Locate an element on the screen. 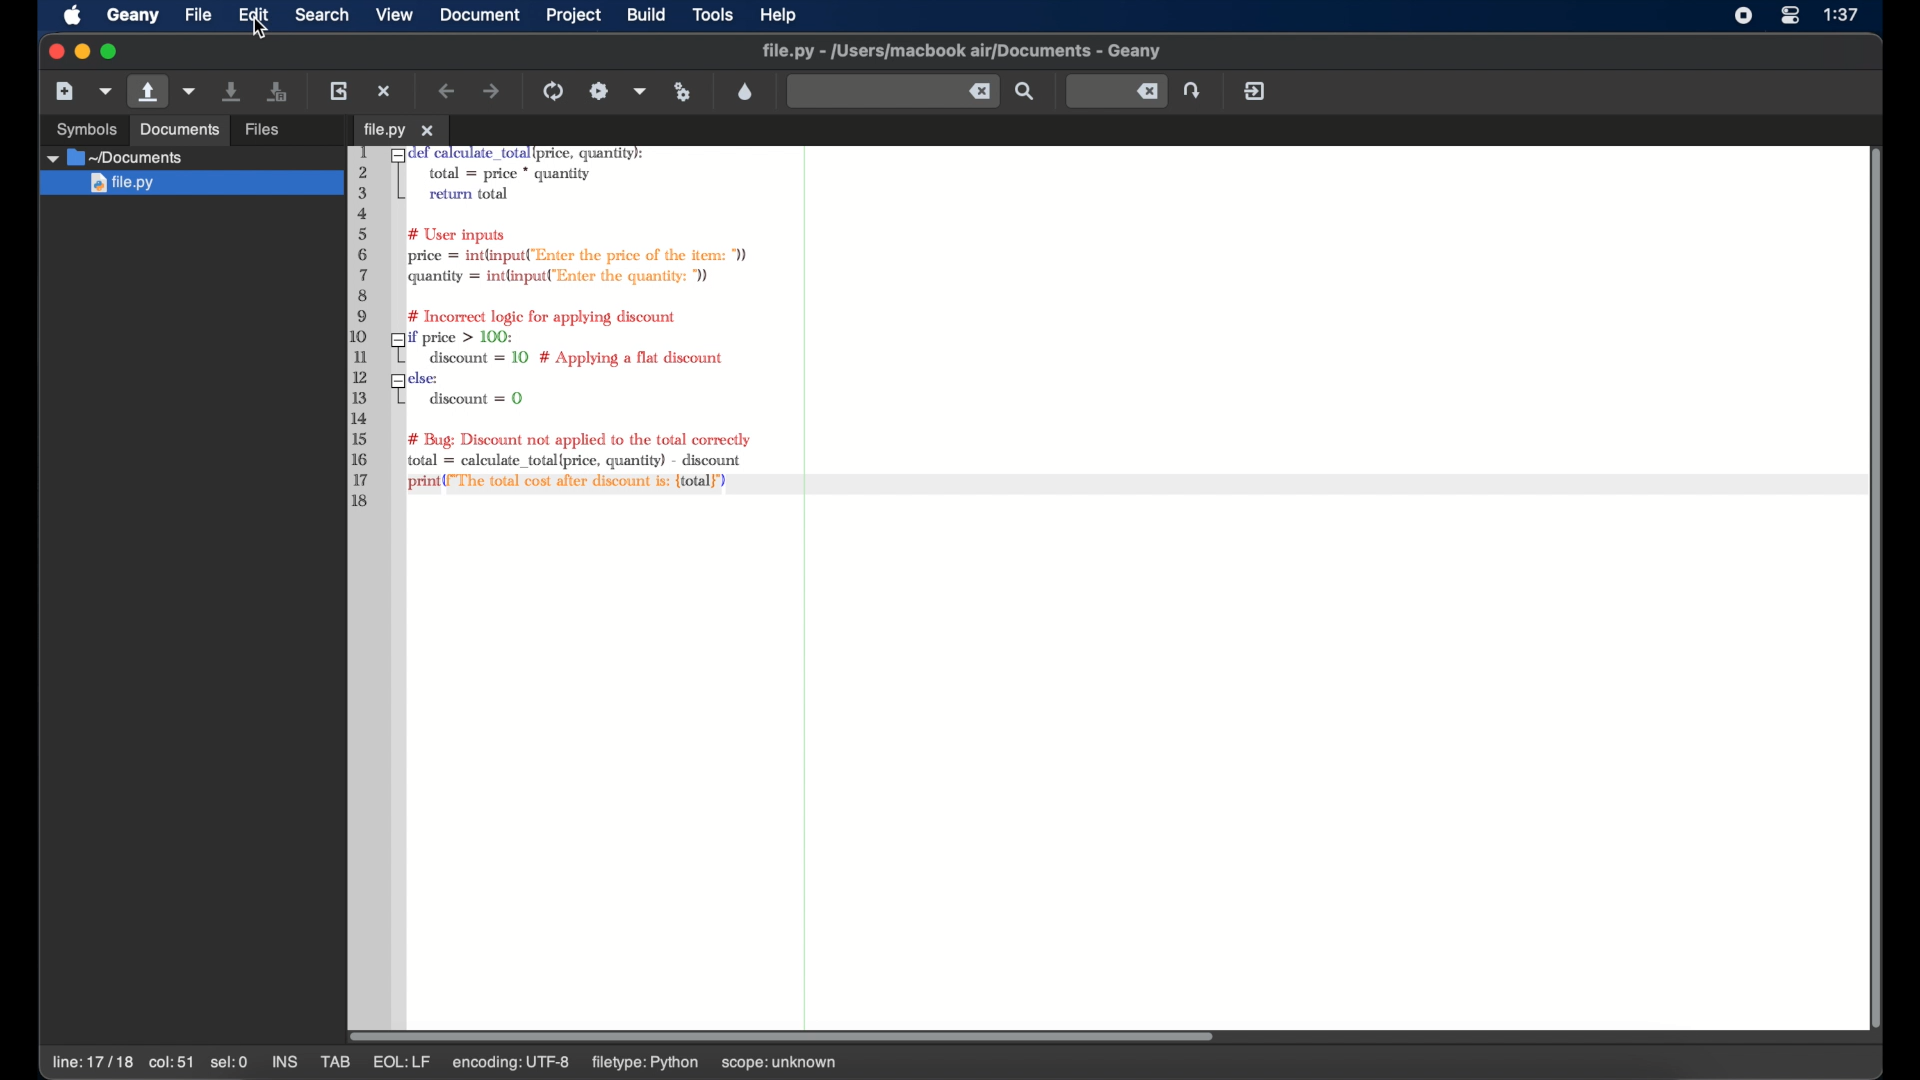 Image resolution: width=1920 pixels, height=1080 pixels. documents is located at coordinates (178, 129).